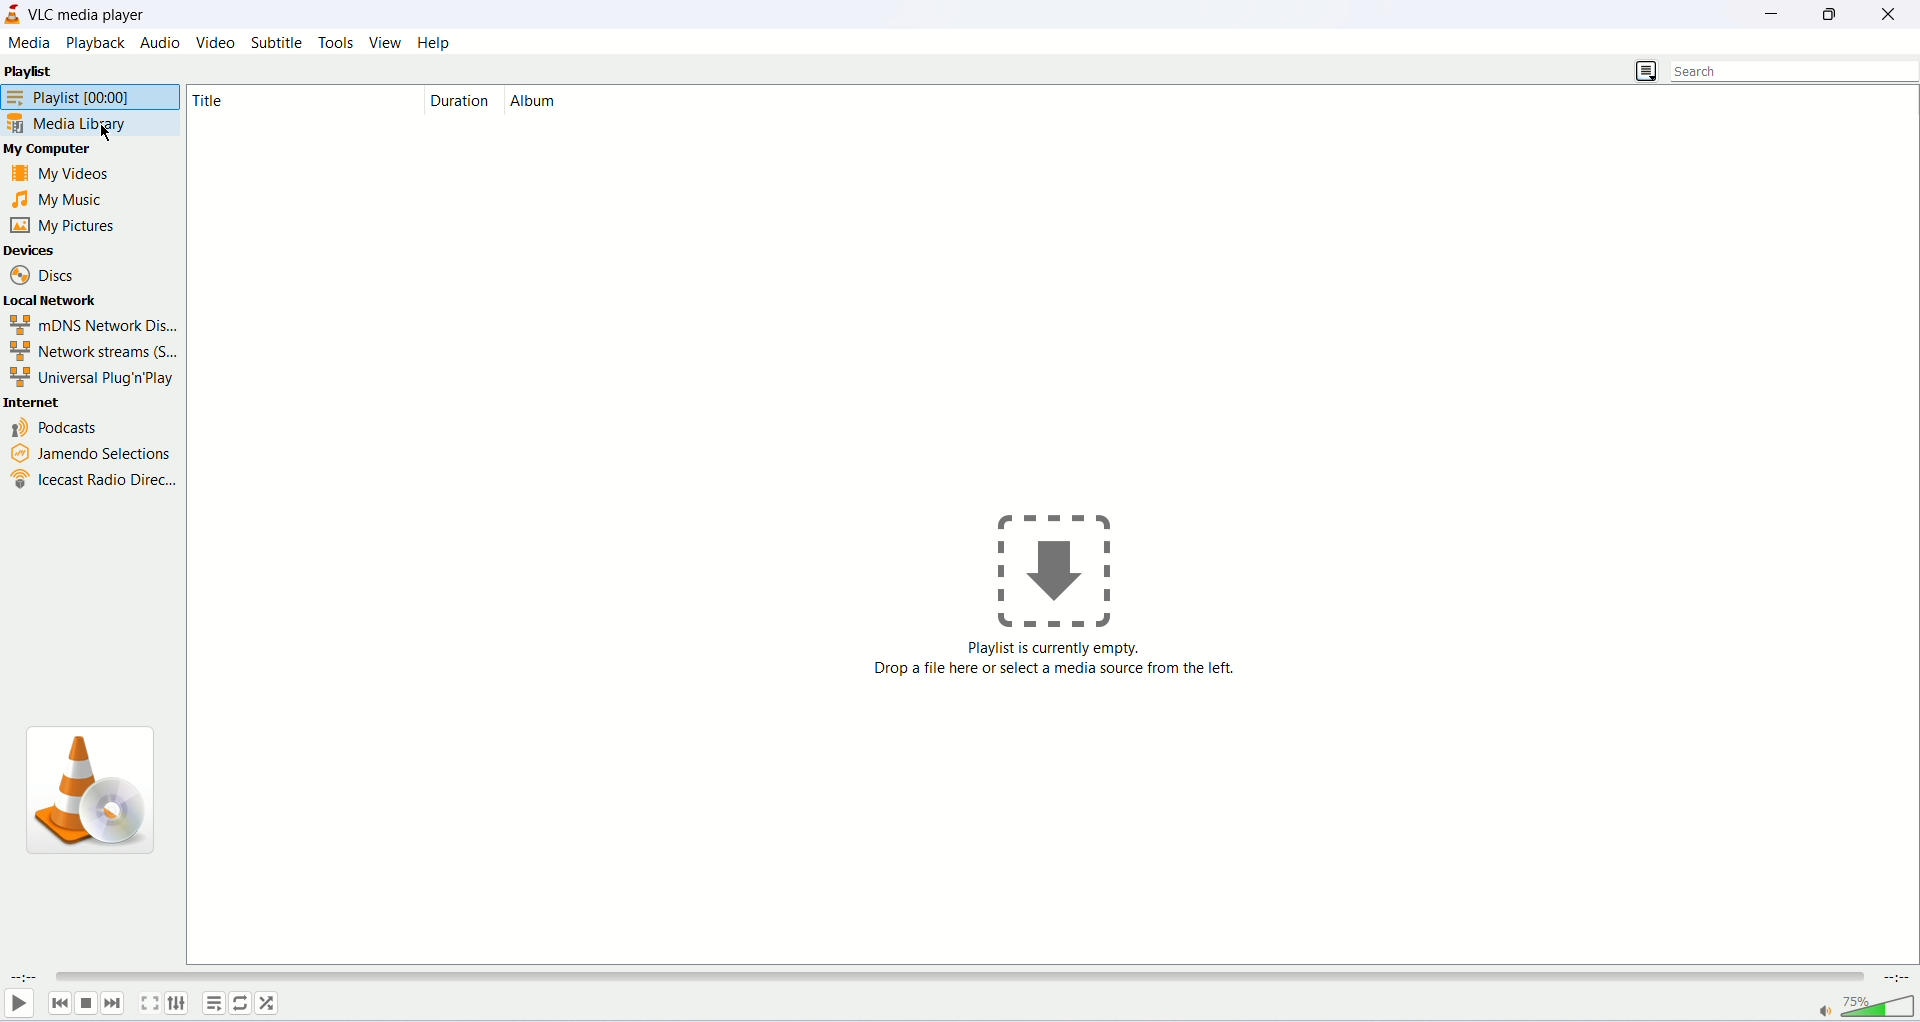 This screenshot has height=1022, width=1920. I want to click on type, so click(285, 99).